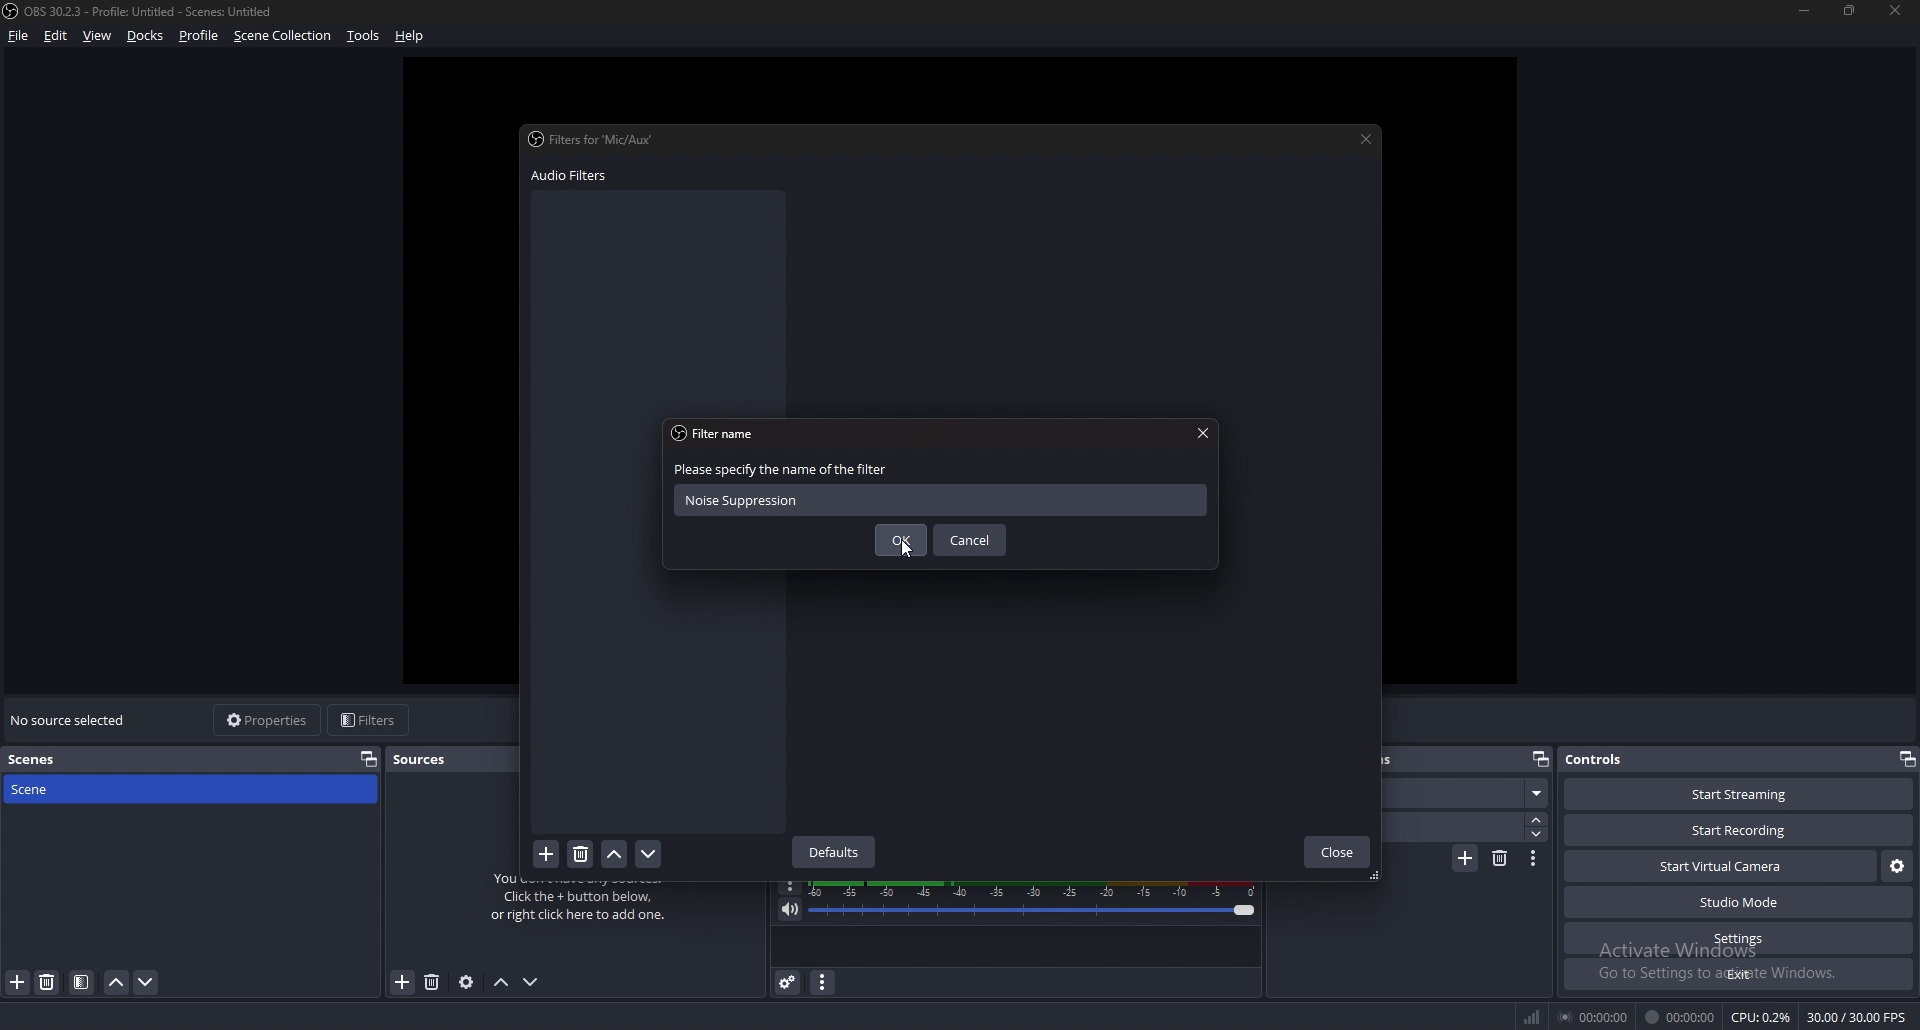 The height and width of the screenshot is (1030, 1920). Describe the element at coordinates (1450, 758) in the screenshot. I see `scene transitions` at that location.